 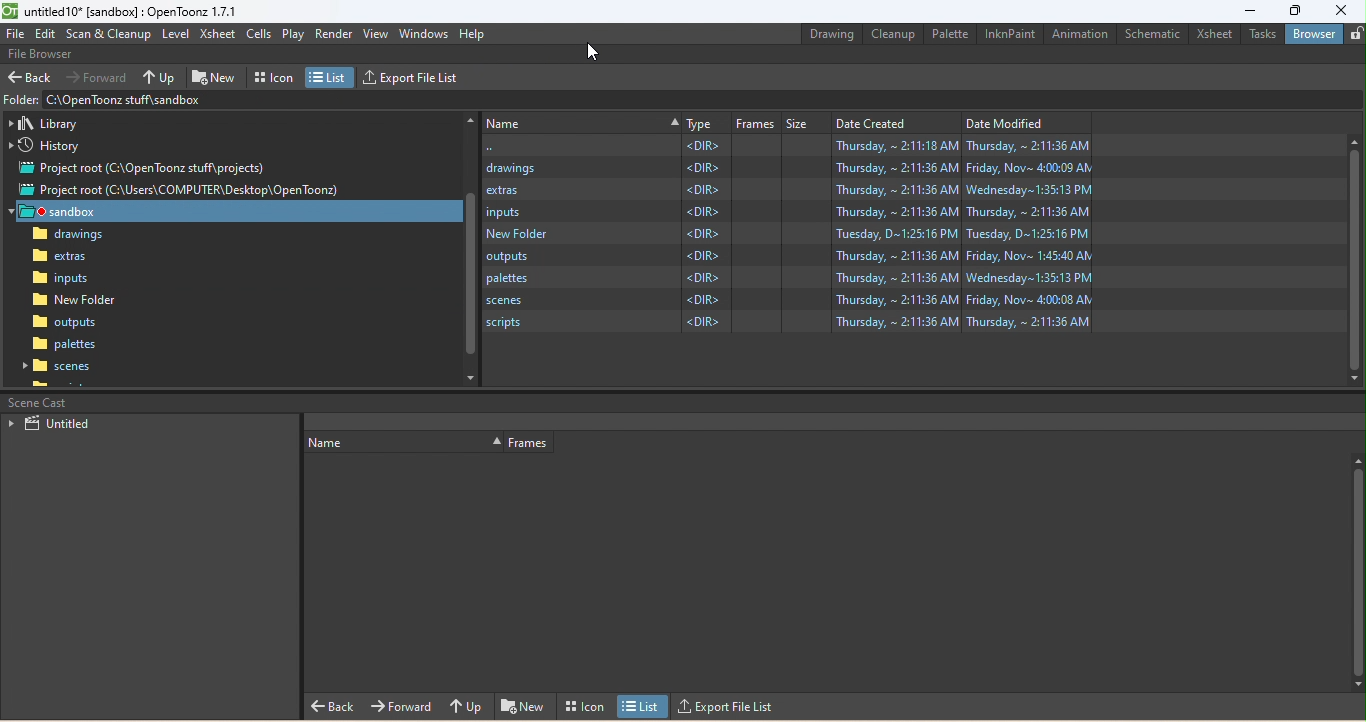 I want to click on scene cast, so click(x=36, y=402).